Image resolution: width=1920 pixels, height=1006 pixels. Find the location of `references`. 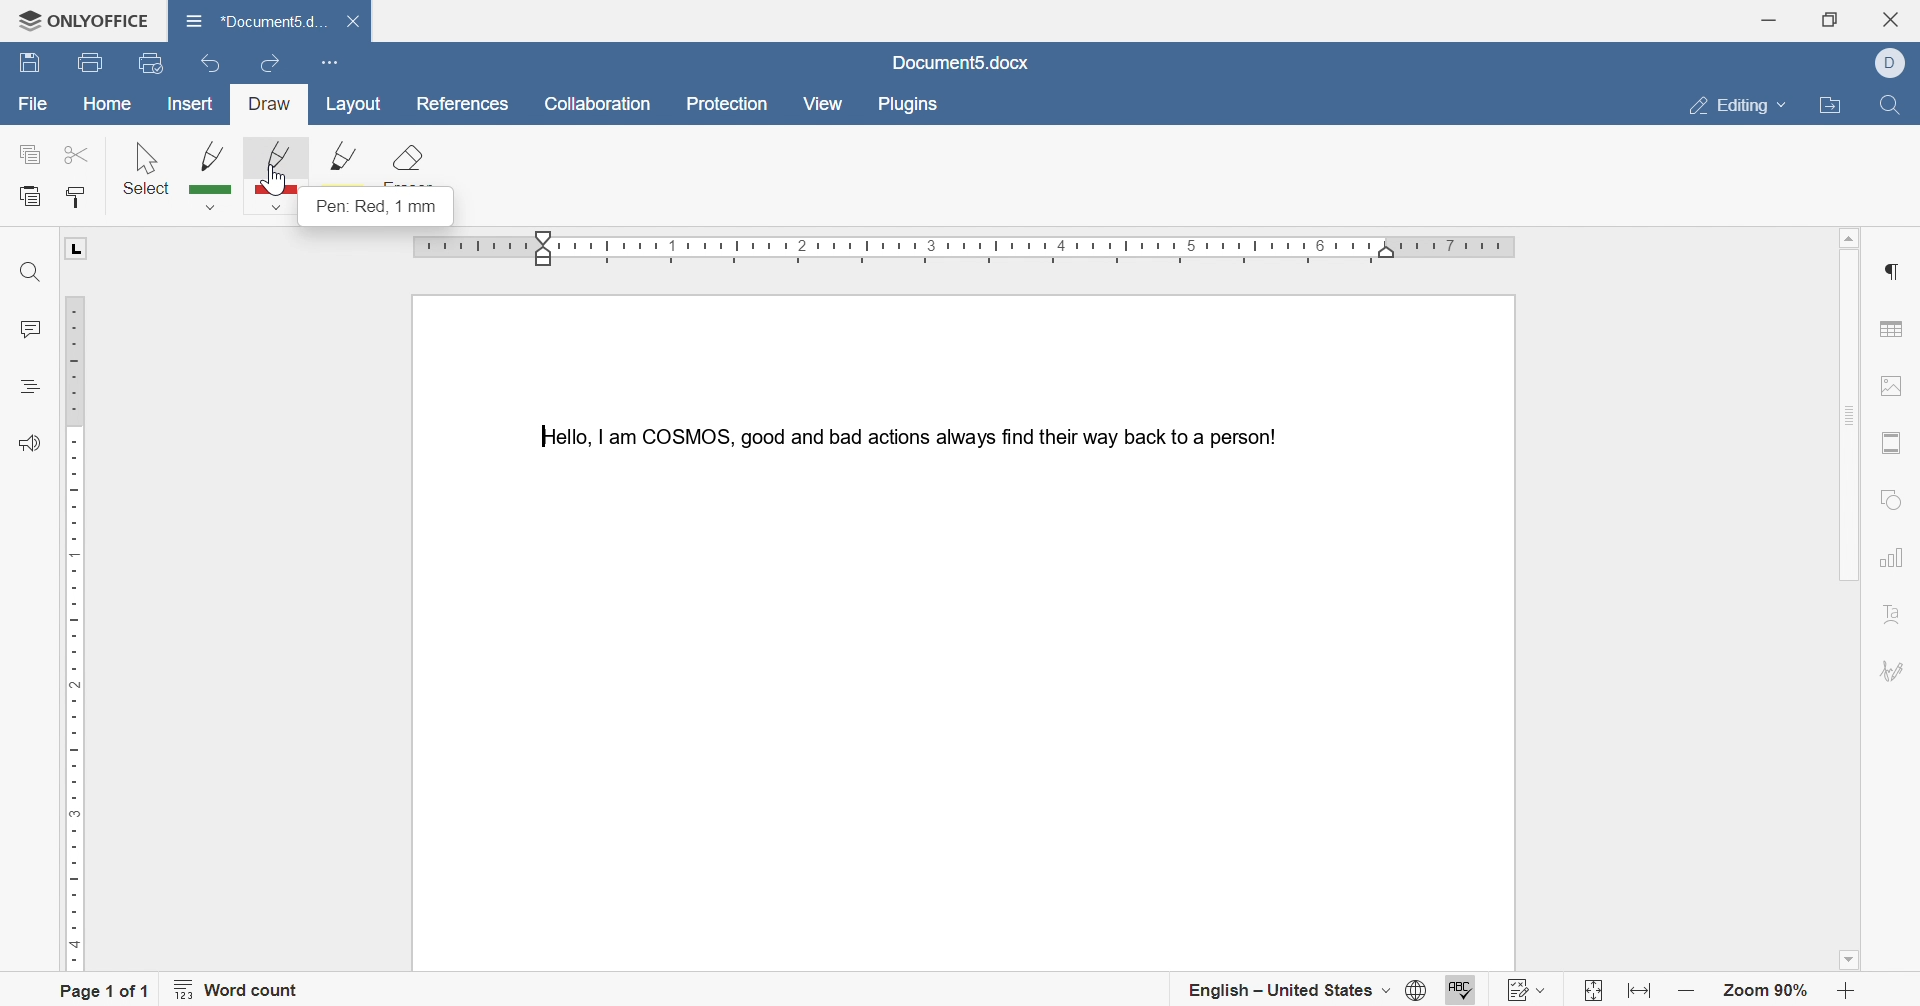

references is located at coordinates (460, 104).